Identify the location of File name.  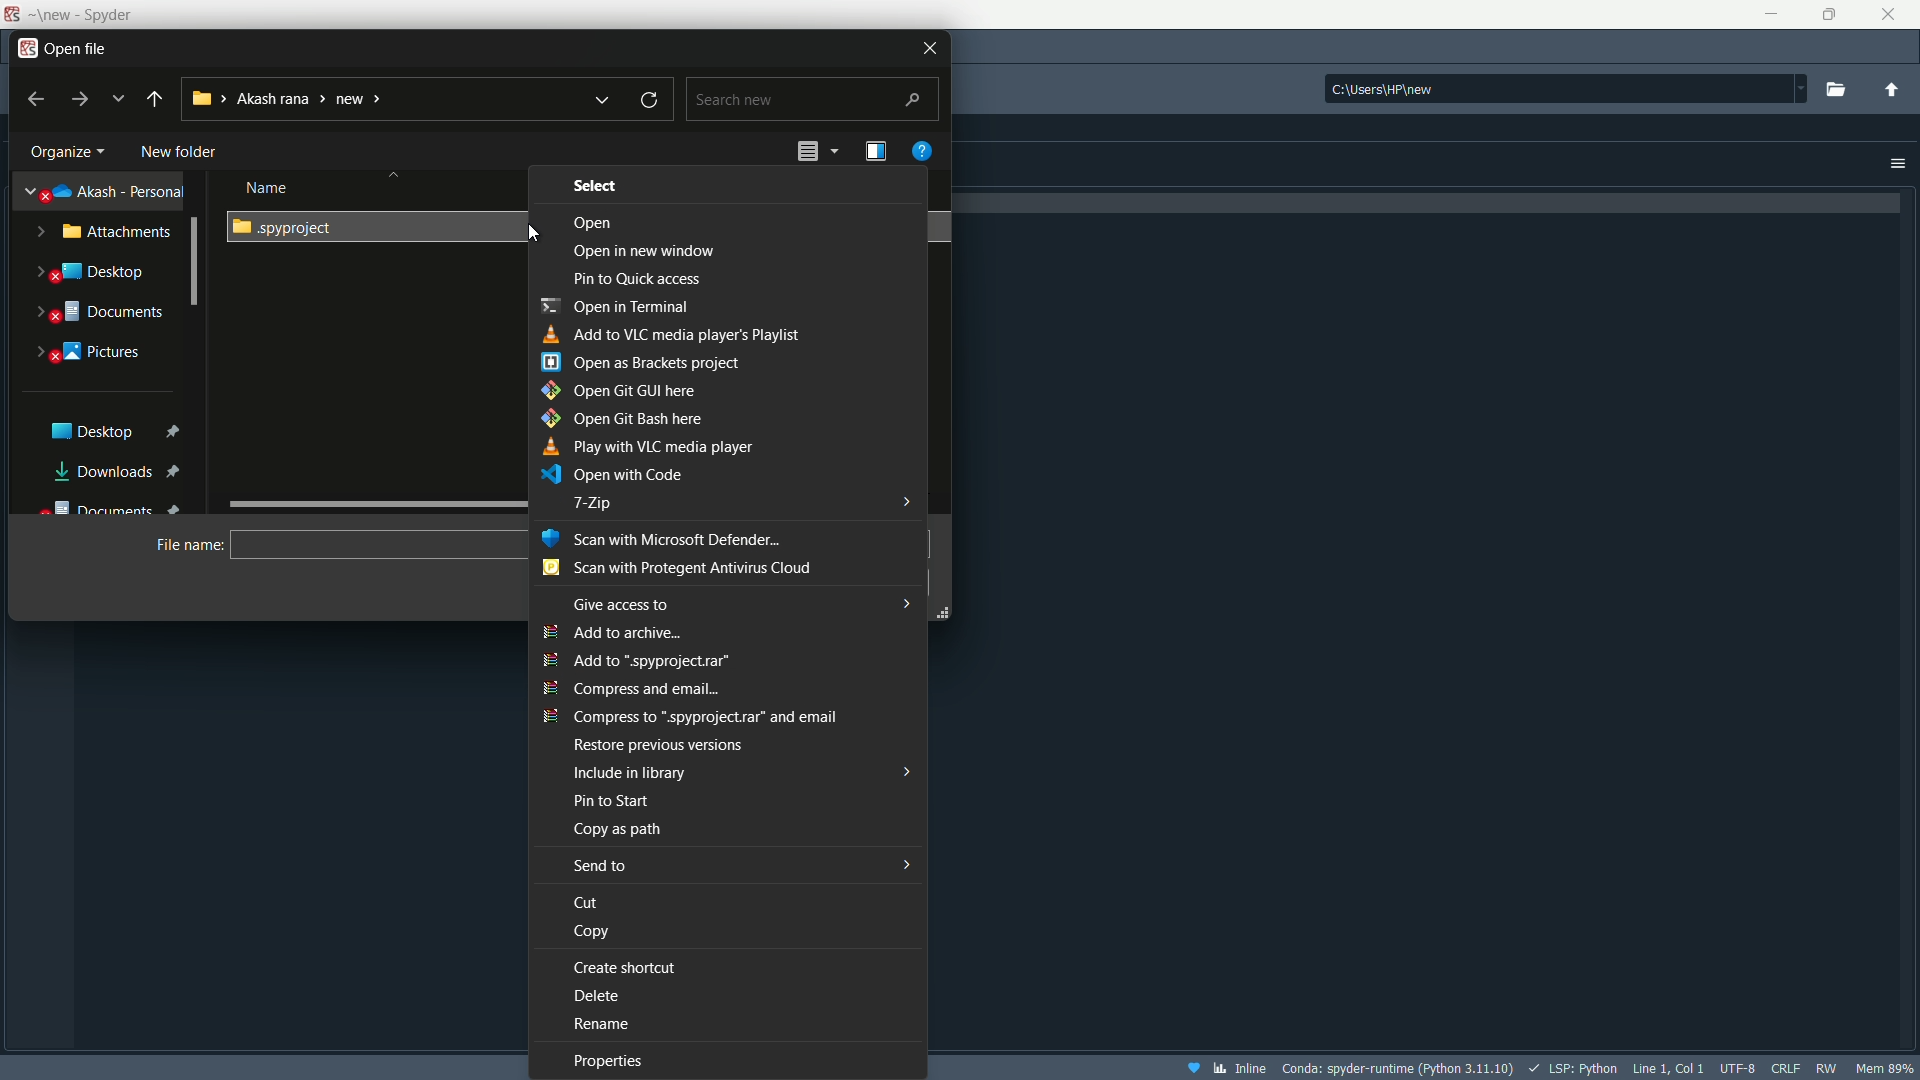
(187, 545).